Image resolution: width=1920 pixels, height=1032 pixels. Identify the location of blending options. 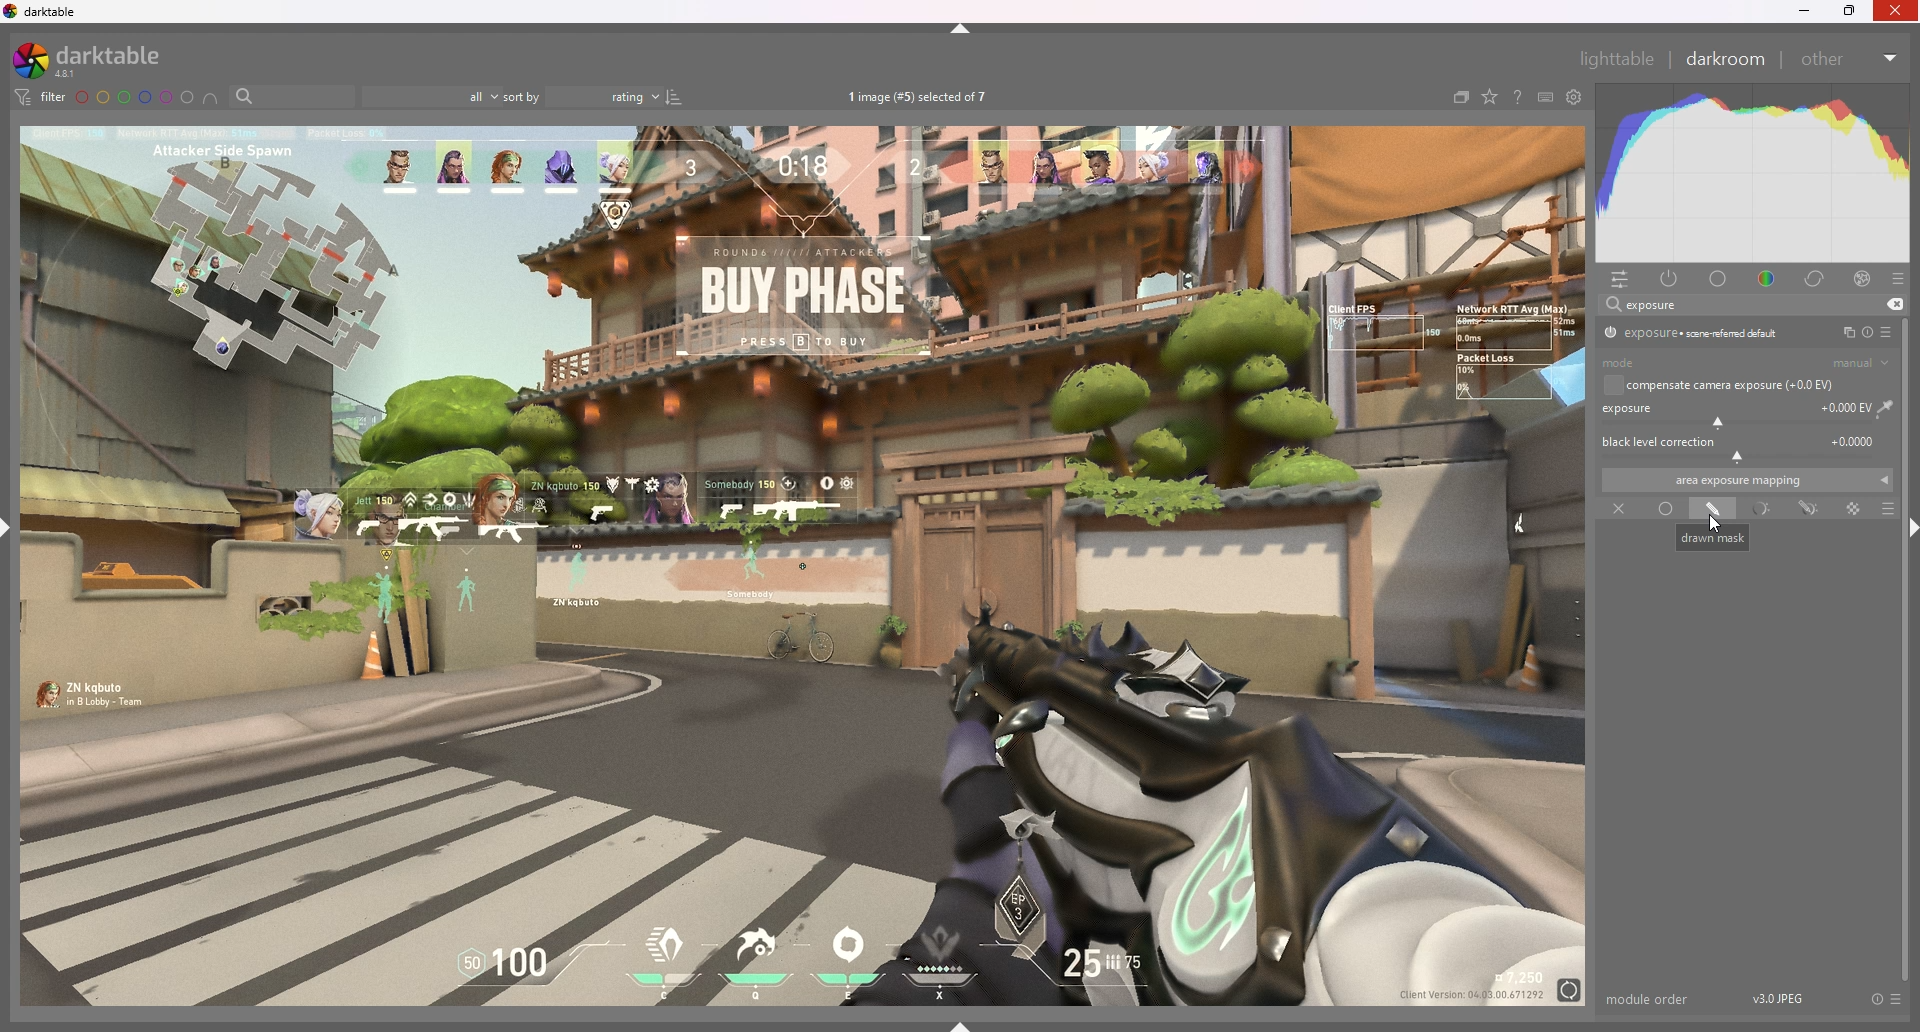
(1889, 510).